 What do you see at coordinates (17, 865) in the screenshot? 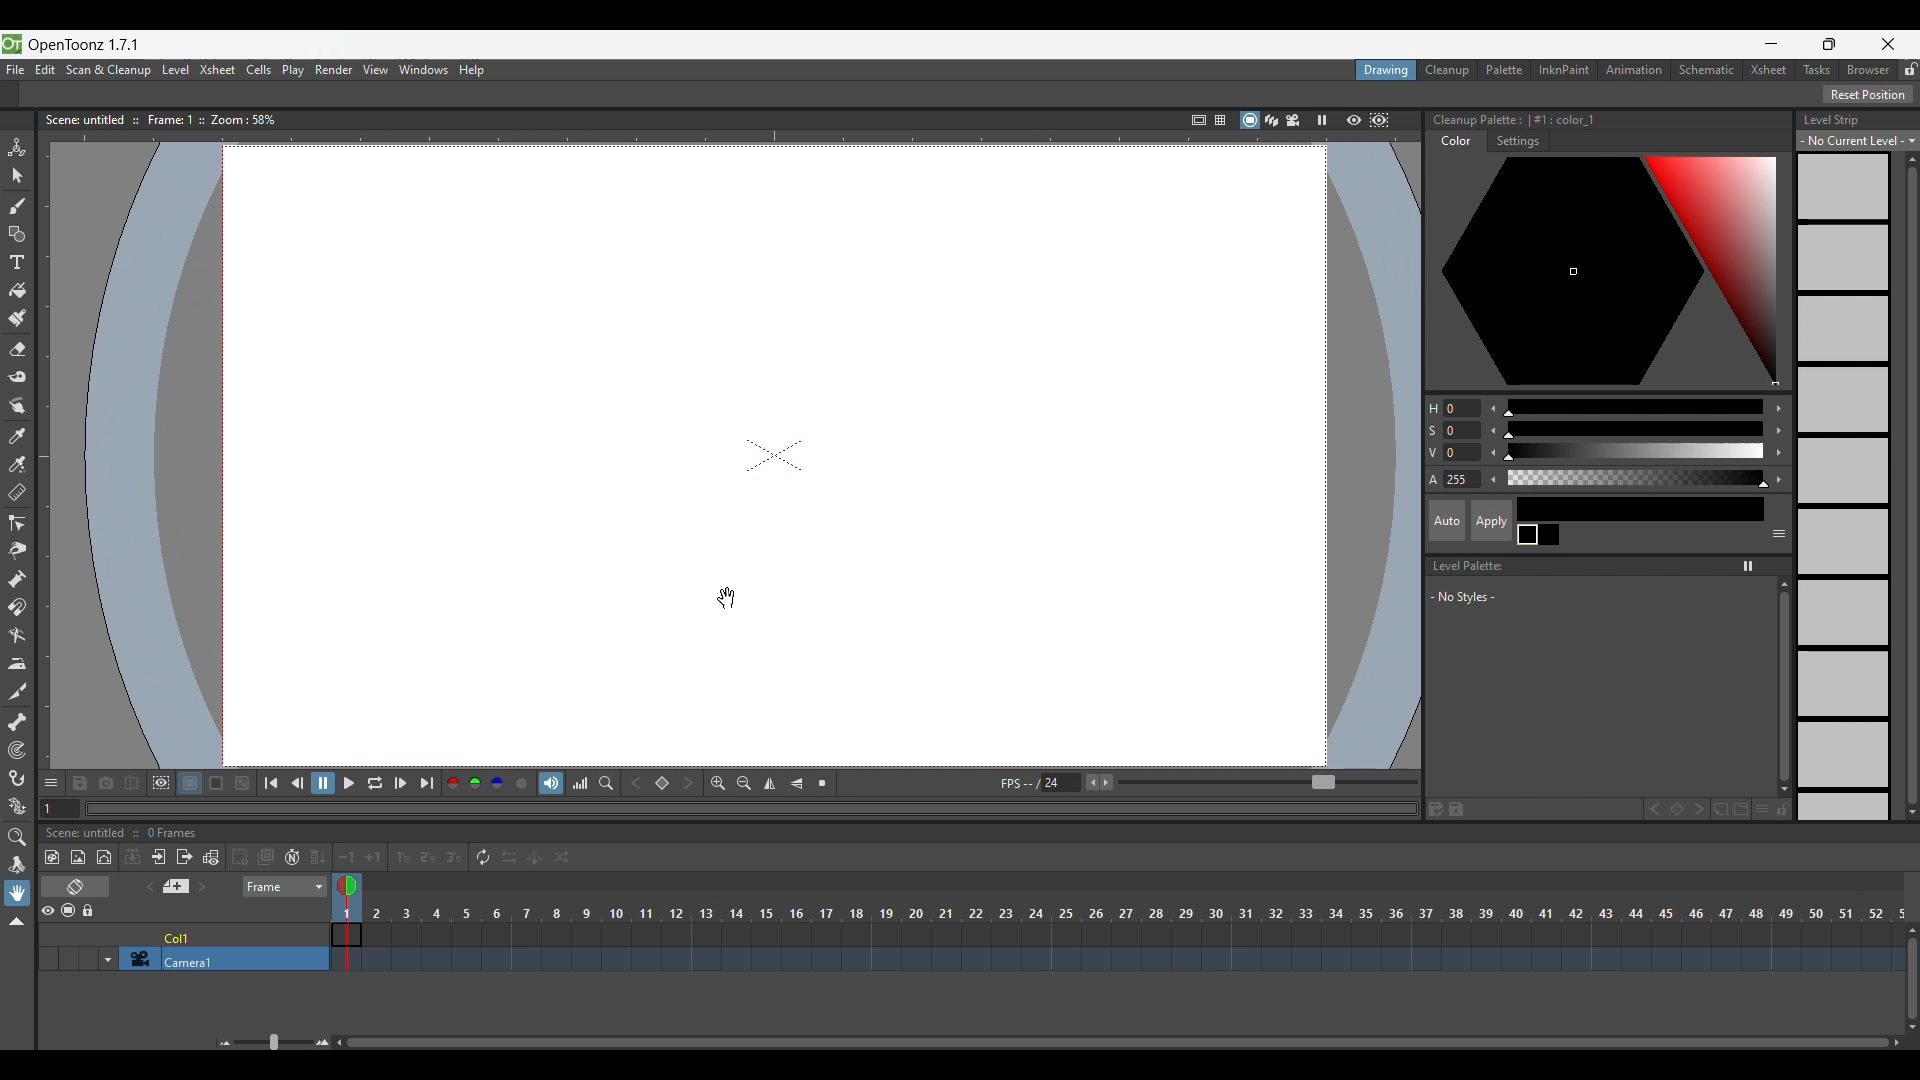
I see `Rotate tool` at bounding box center [17, 865].